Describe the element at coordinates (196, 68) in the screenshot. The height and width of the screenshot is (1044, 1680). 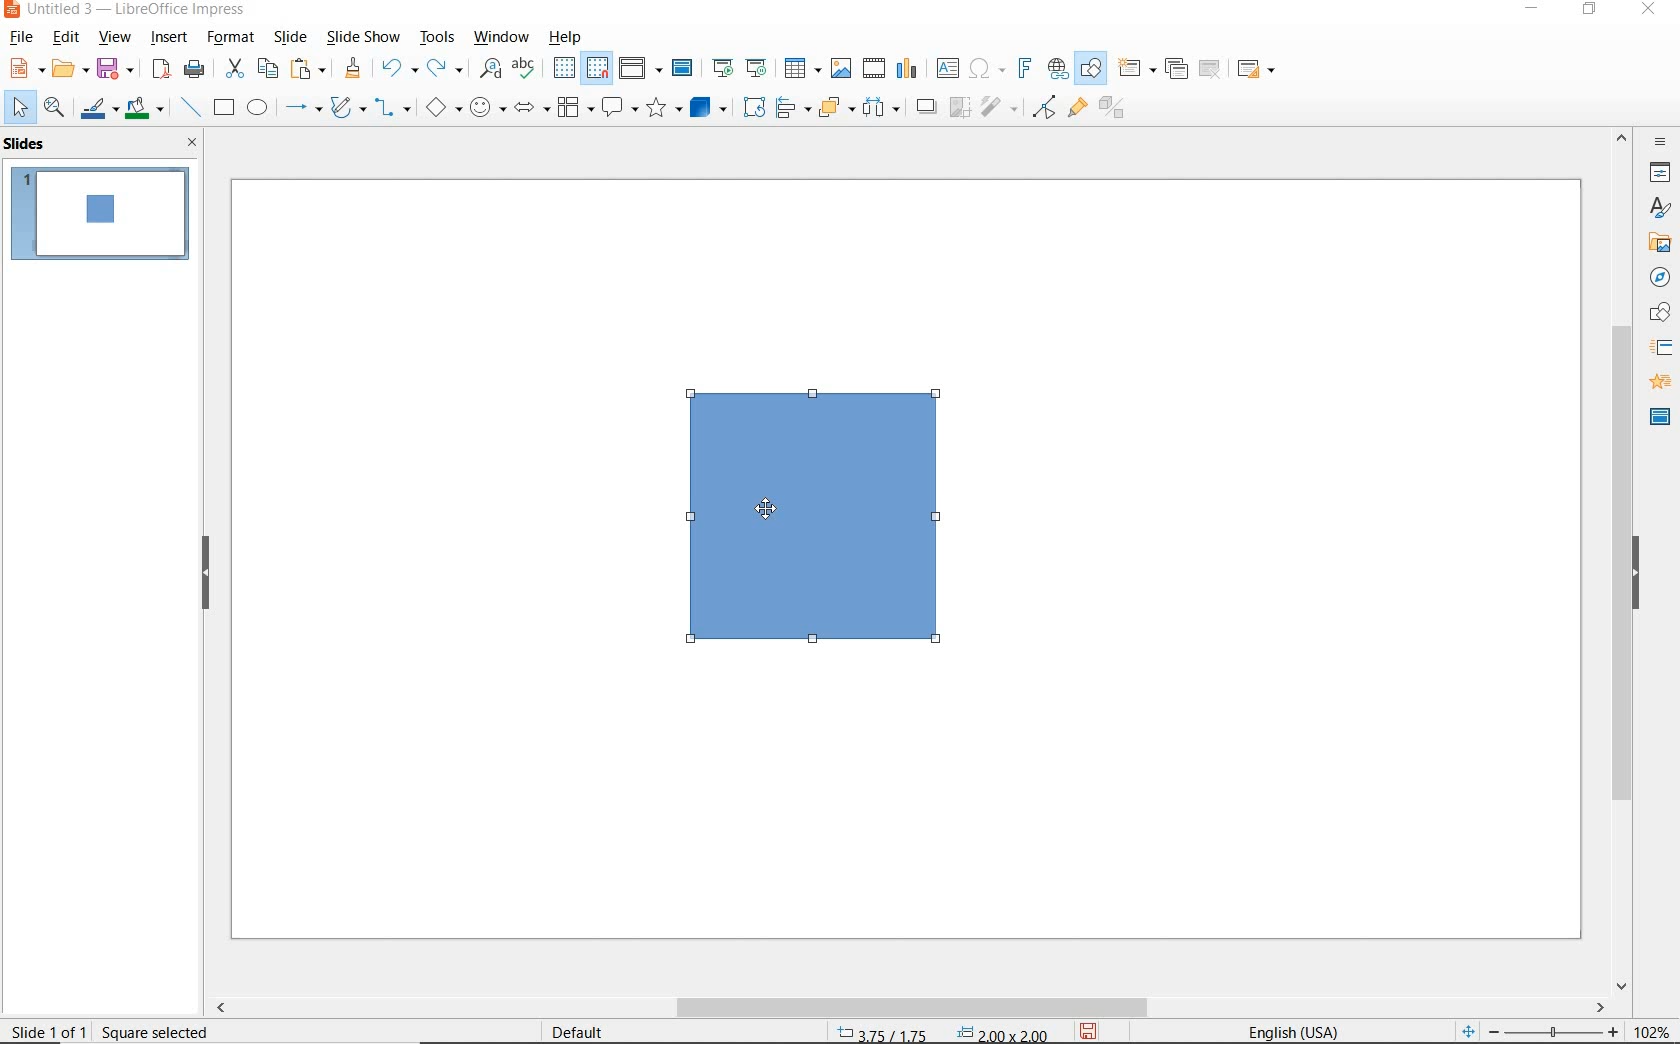
I see `print` at that location.